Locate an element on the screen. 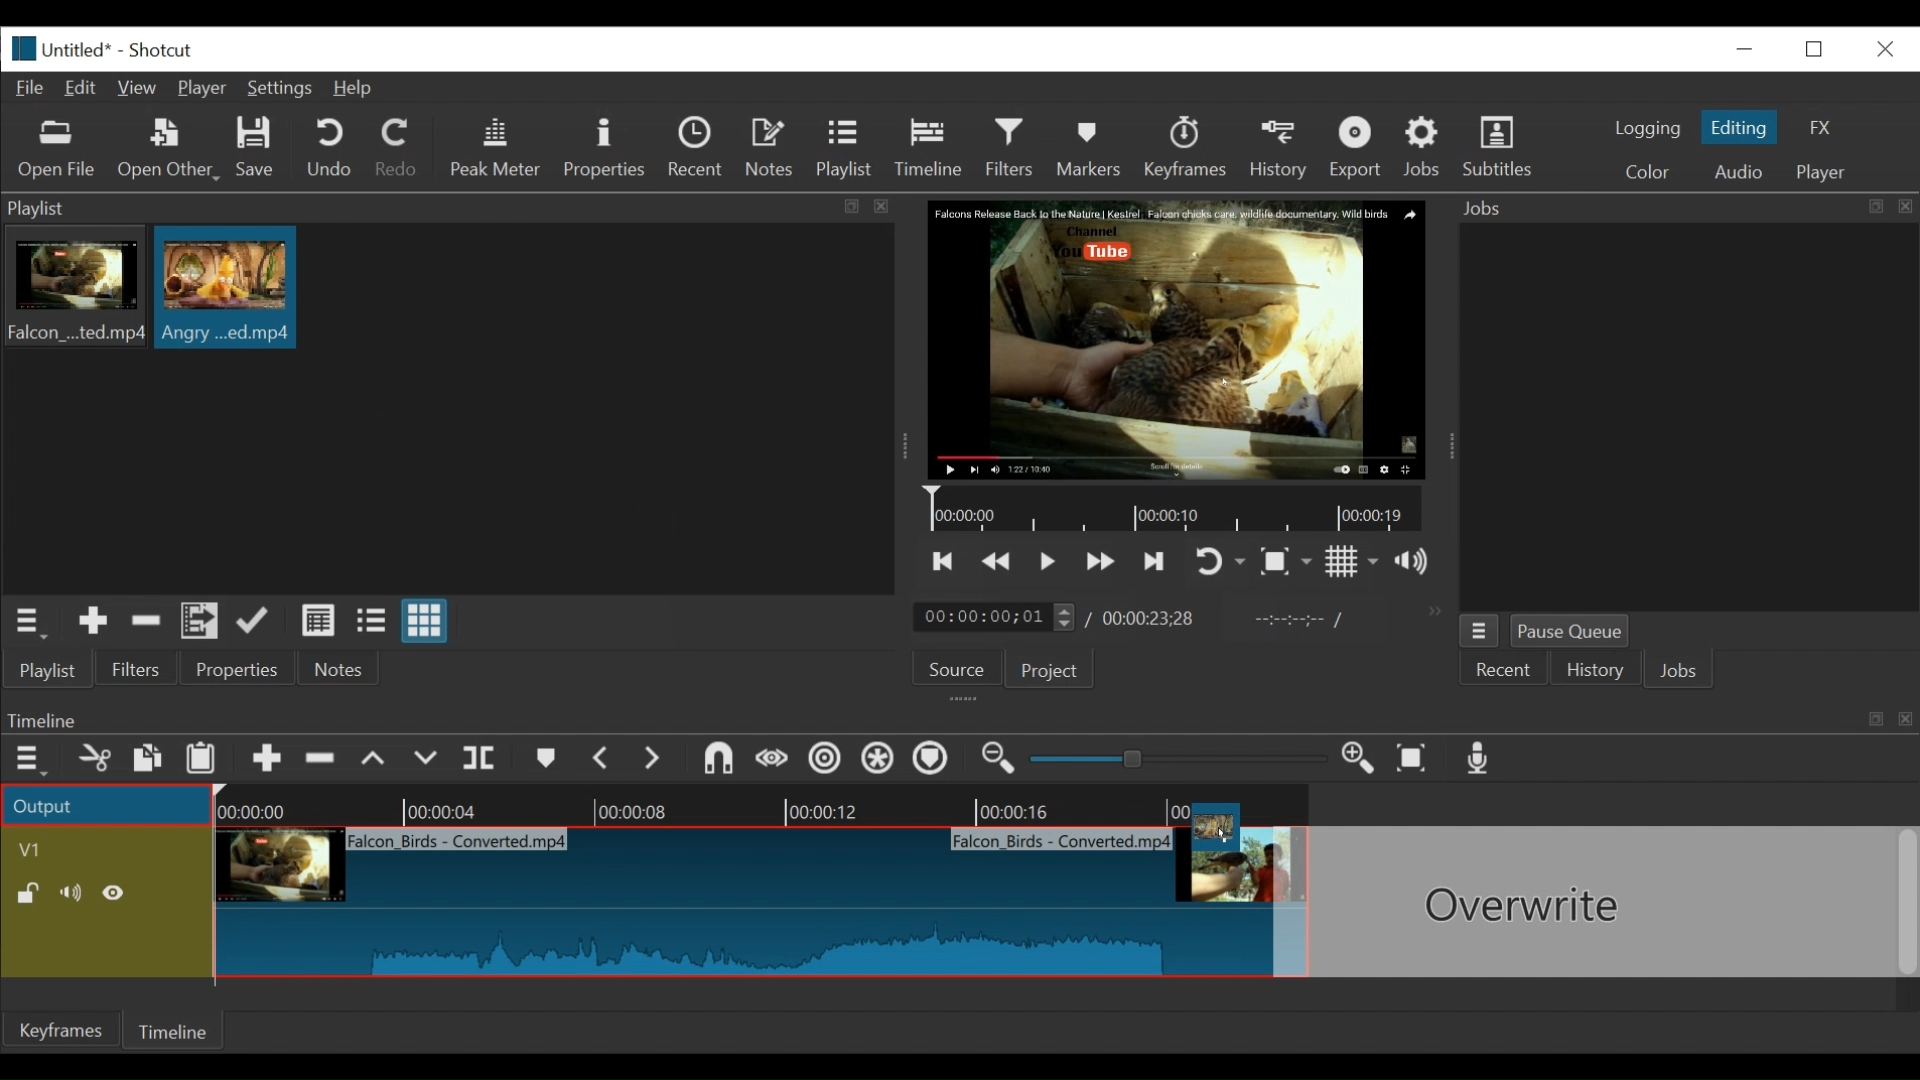 The height and width of the screenshot is (1080, 1920). View is located at coordinates (139, 88).